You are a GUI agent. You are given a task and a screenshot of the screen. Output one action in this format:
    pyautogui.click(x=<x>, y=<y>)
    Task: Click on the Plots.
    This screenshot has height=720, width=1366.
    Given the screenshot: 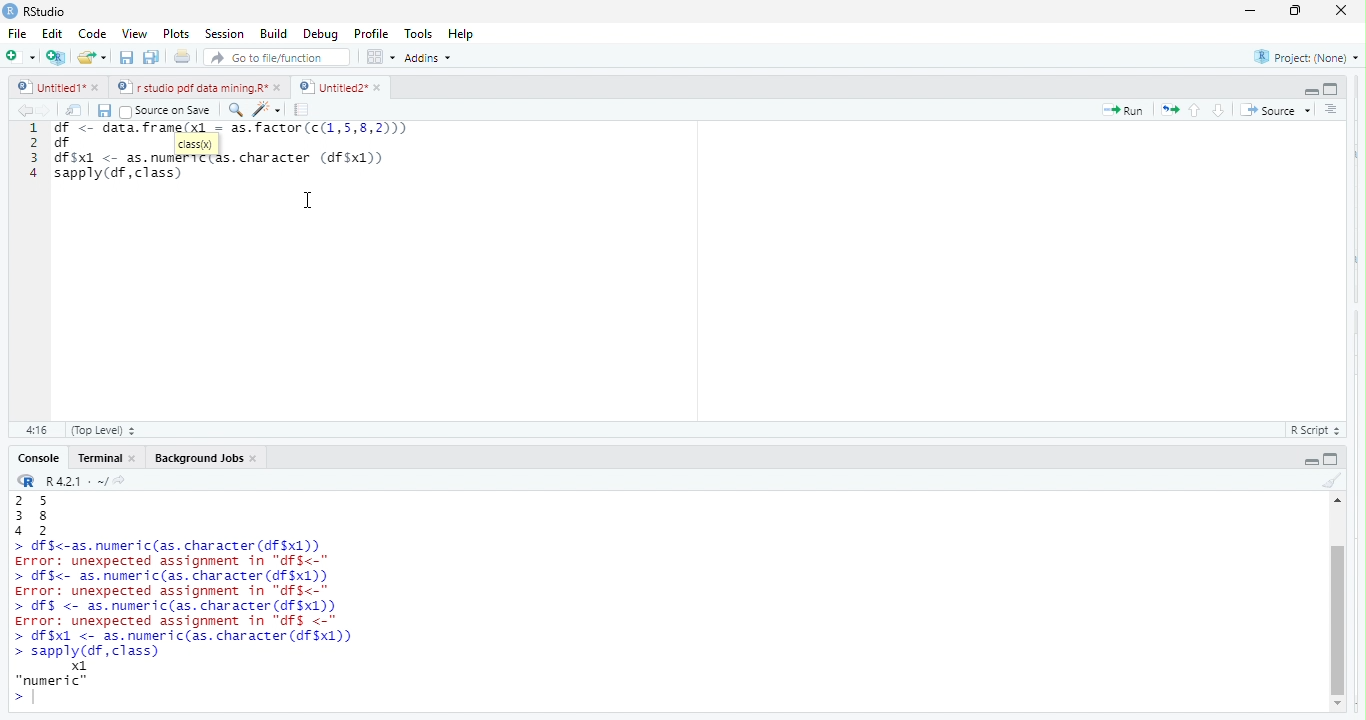 What is the action you would take?
    pyautogui.click(x=175, y=34)
    